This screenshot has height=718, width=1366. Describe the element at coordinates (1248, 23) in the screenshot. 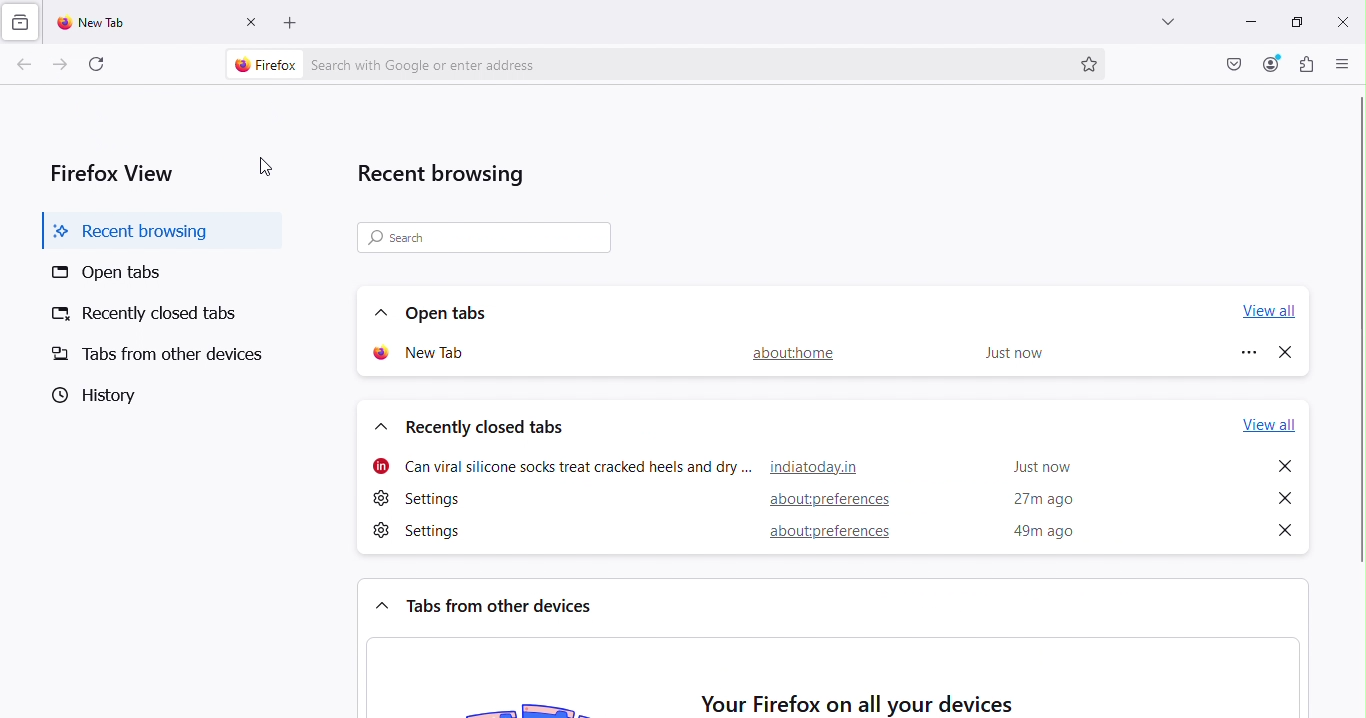

I see `Minimize` at that location.